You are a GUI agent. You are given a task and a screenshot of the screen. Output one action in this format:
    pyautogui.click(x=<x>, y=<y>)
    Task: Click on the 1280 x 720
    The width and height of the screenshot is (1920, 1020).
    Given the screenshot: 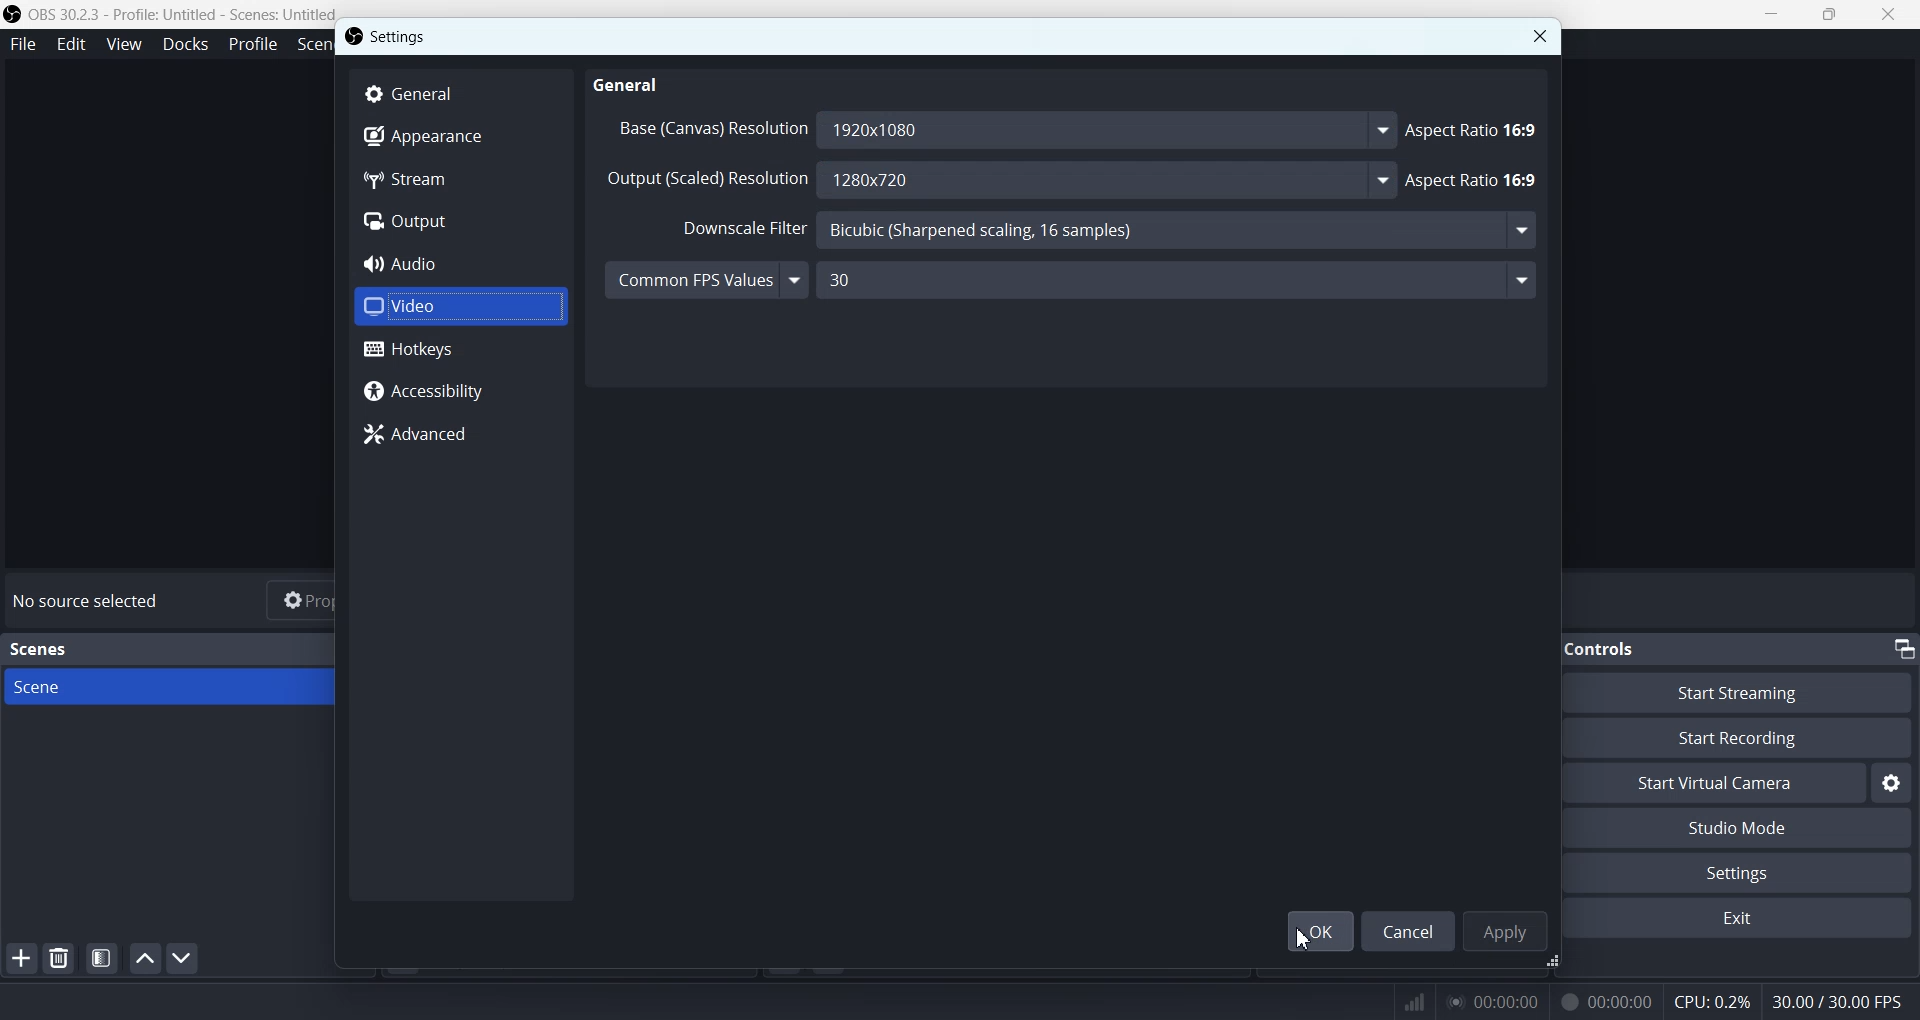 What is the action you would take?
    pyautogui.click(x=1114, y=181)
    